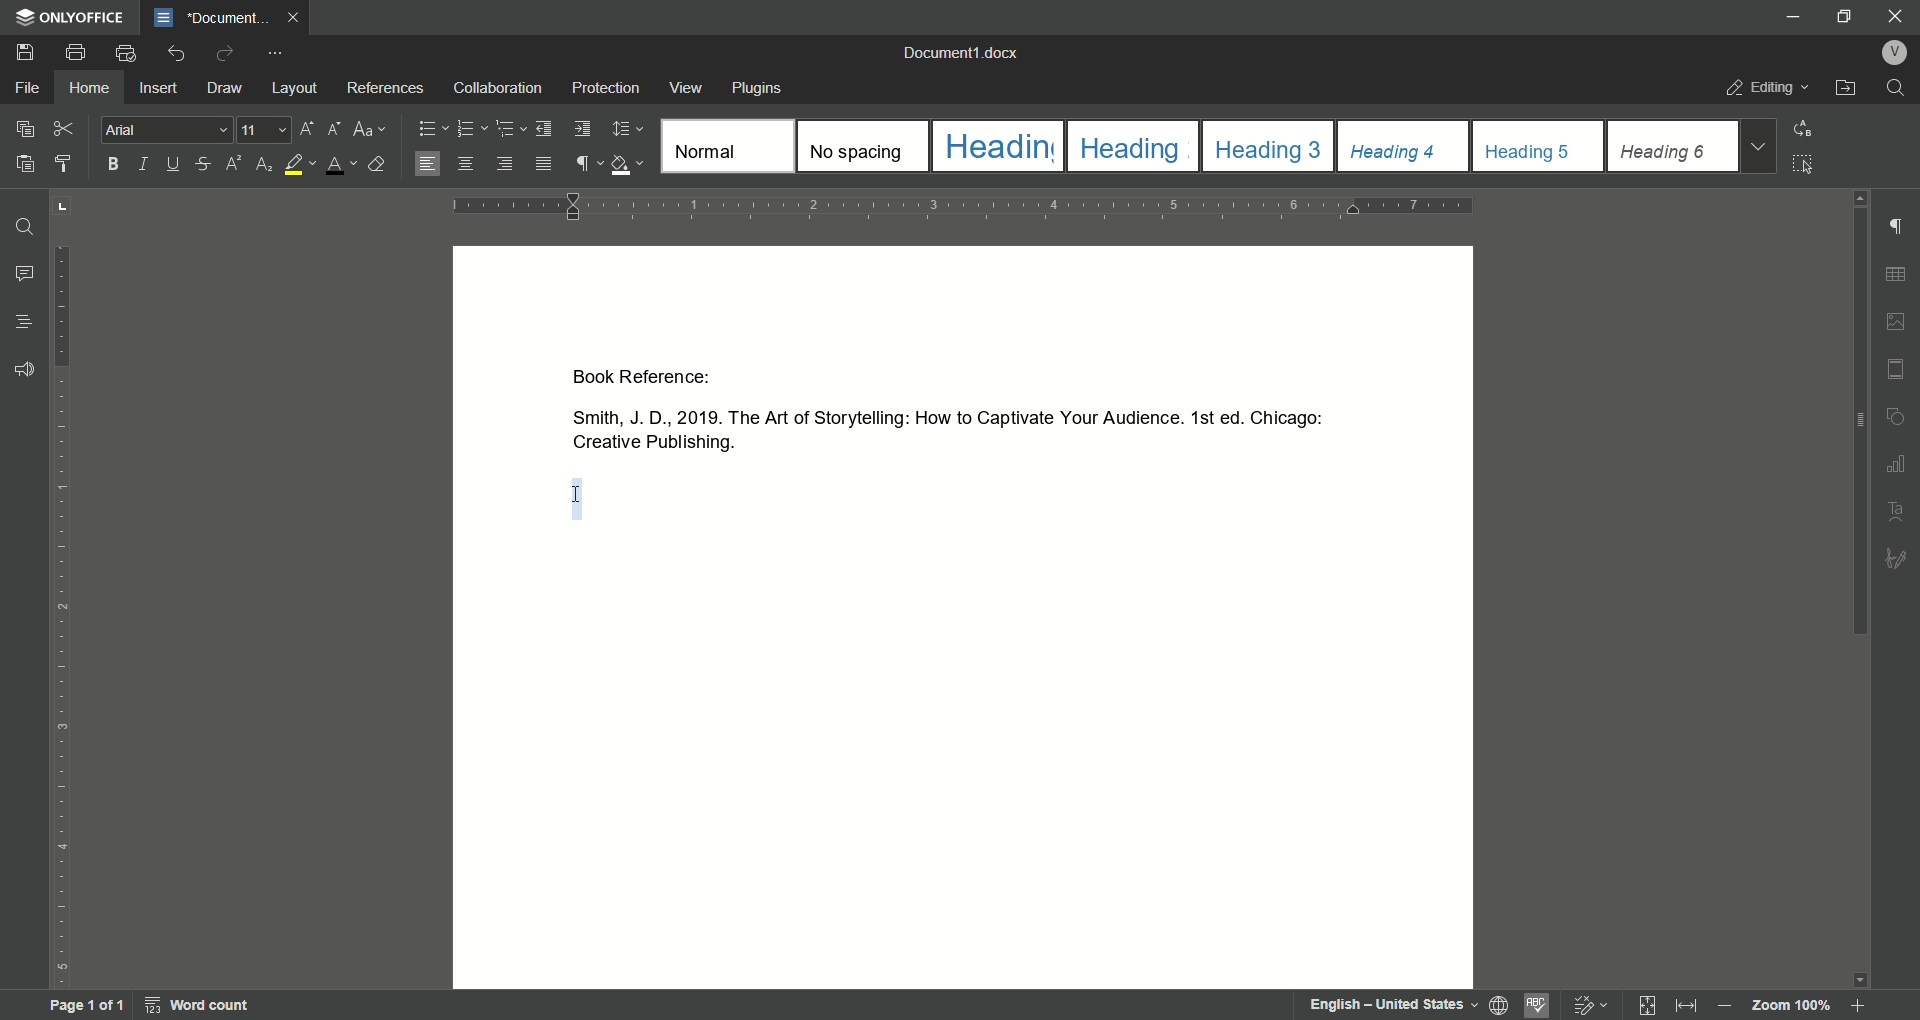 The width and height of the screenshot is (1920, 1020). Describe the element at coordinates (961, 51) in the screenshot. I see `document name` at that location.